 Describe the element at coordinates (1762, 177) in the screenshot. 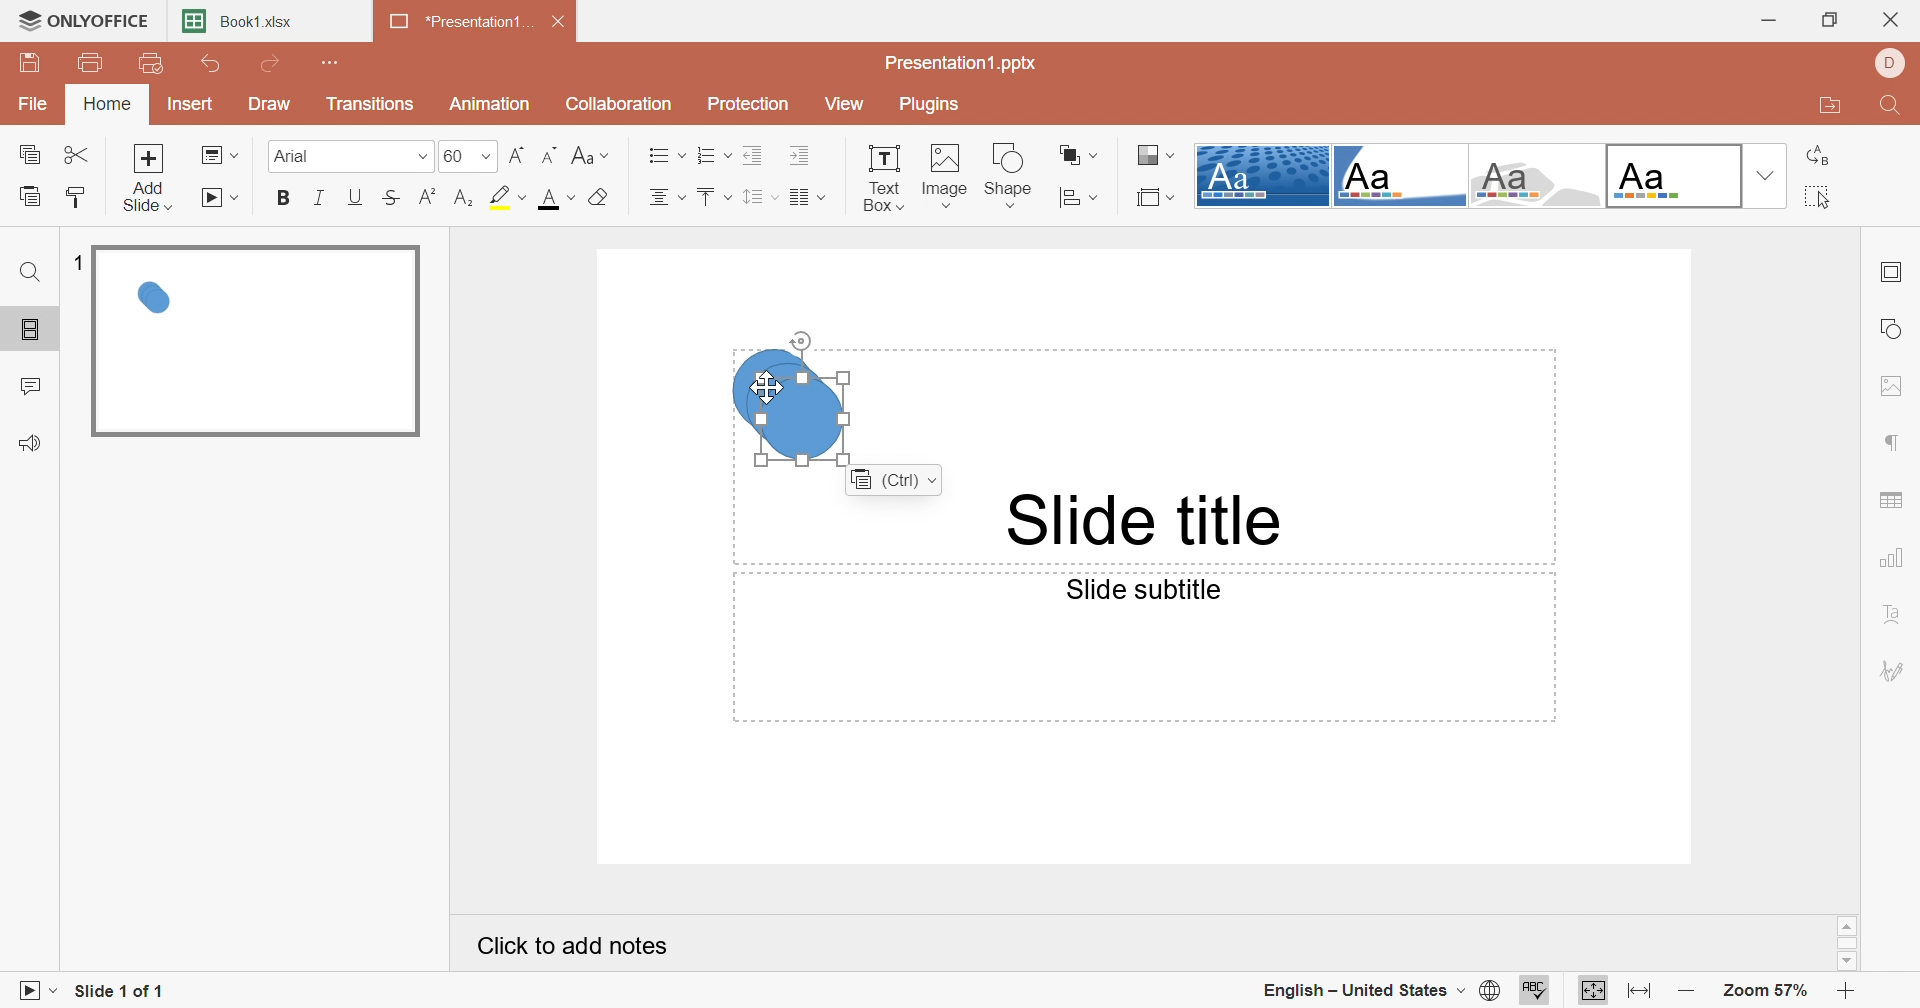

I see `Drop down` at that location.